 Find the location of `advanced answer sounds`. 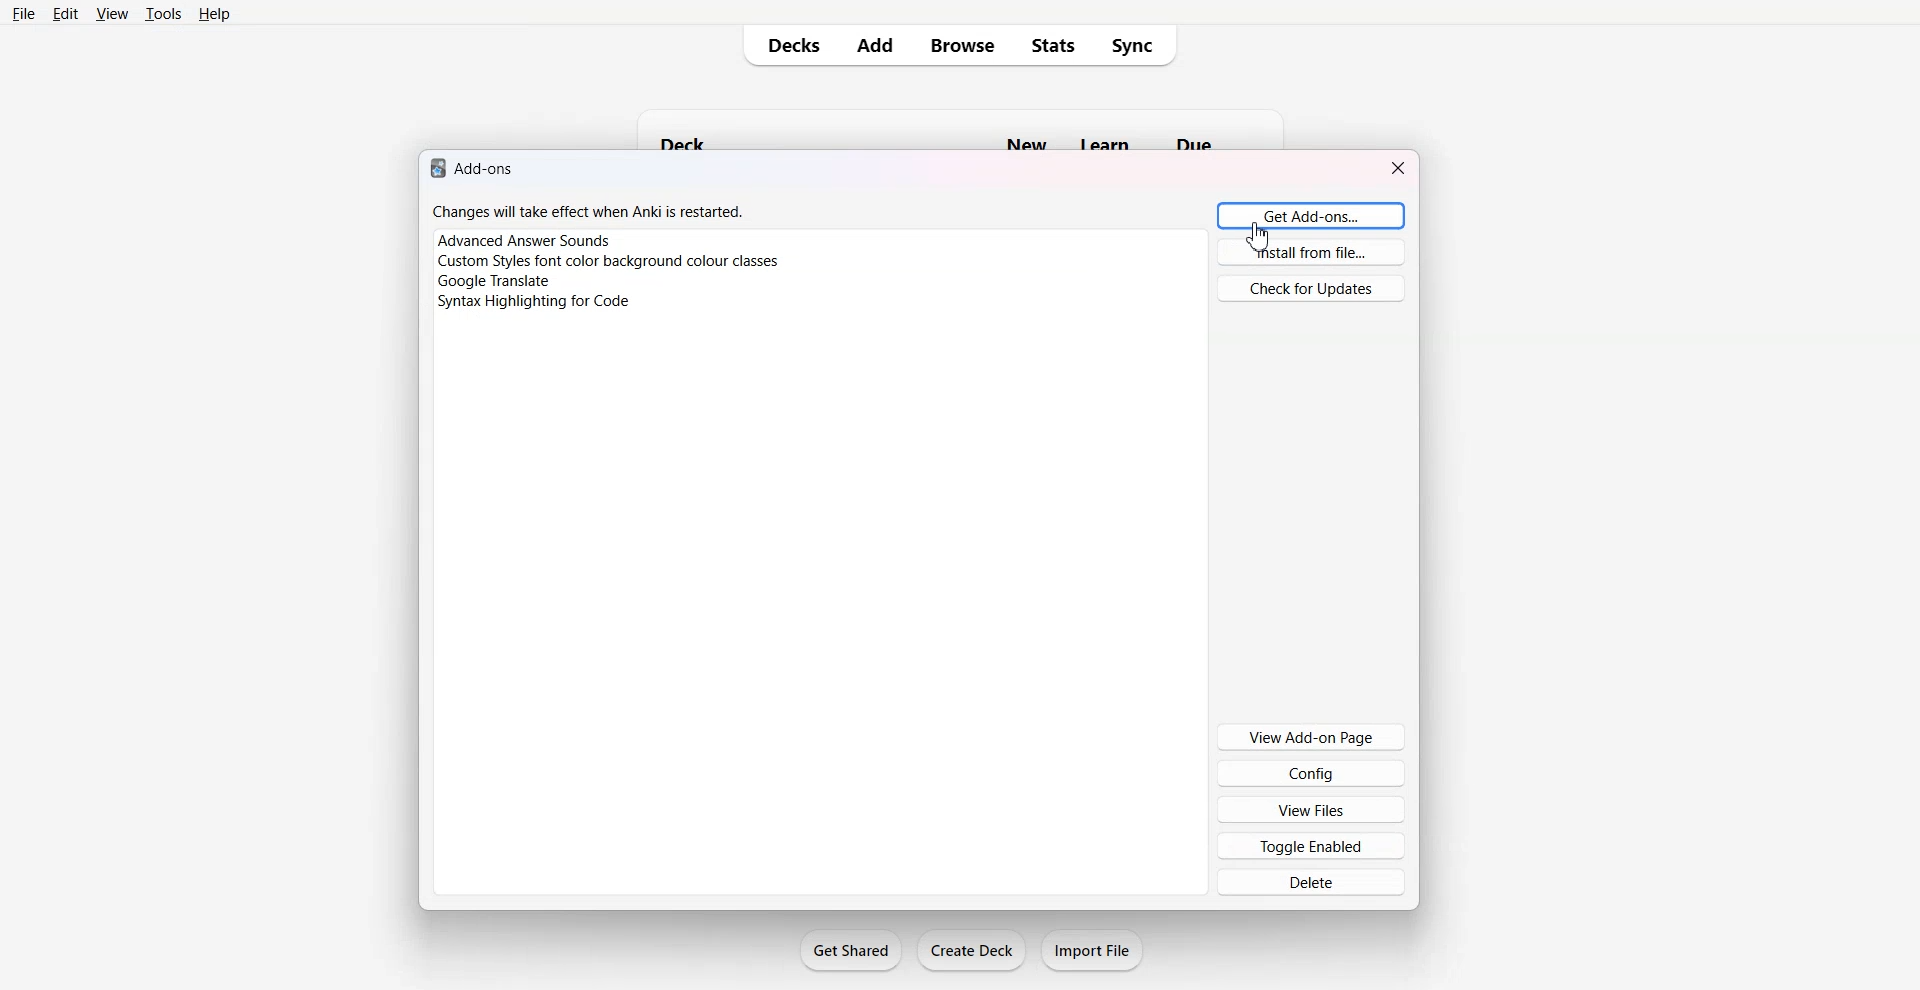

advanced answer sounds is located at coordinates (525, 240).